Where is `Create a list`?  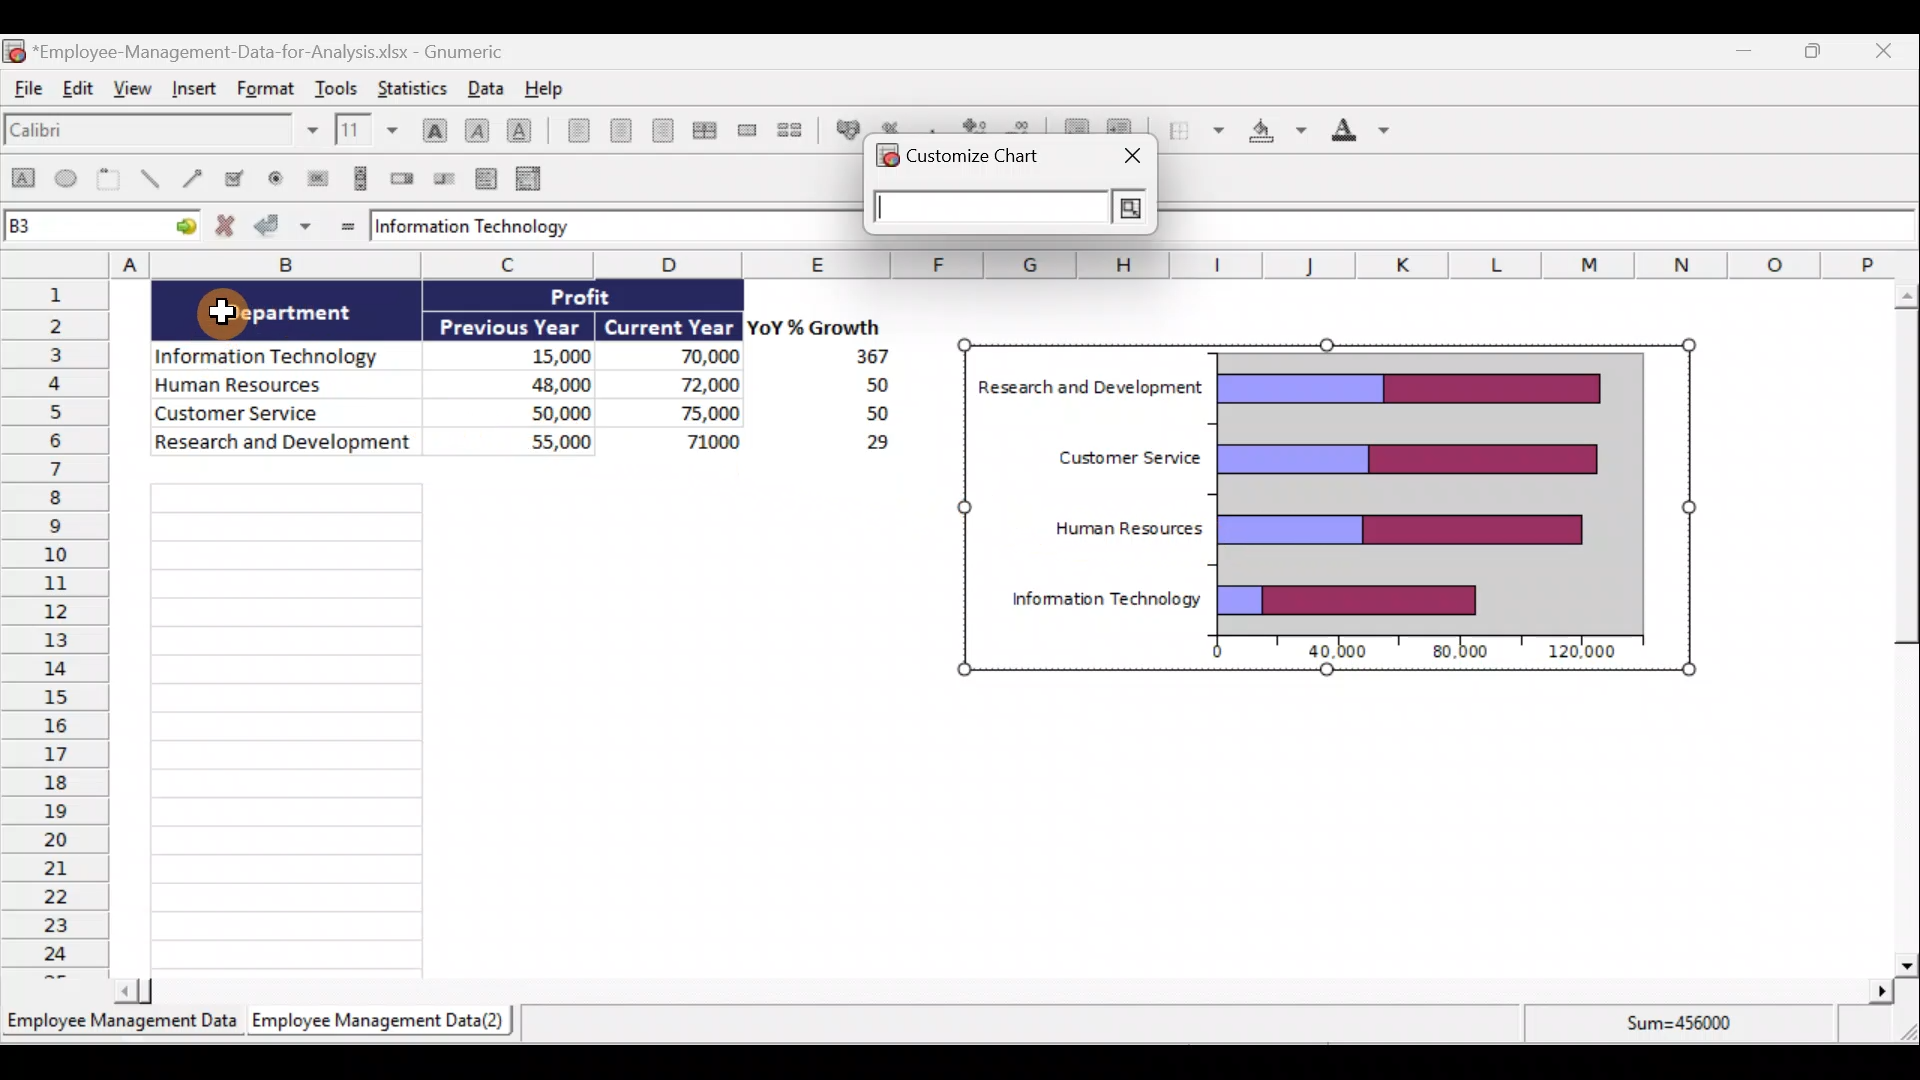 Create a list is located at coordinates (488, 174).